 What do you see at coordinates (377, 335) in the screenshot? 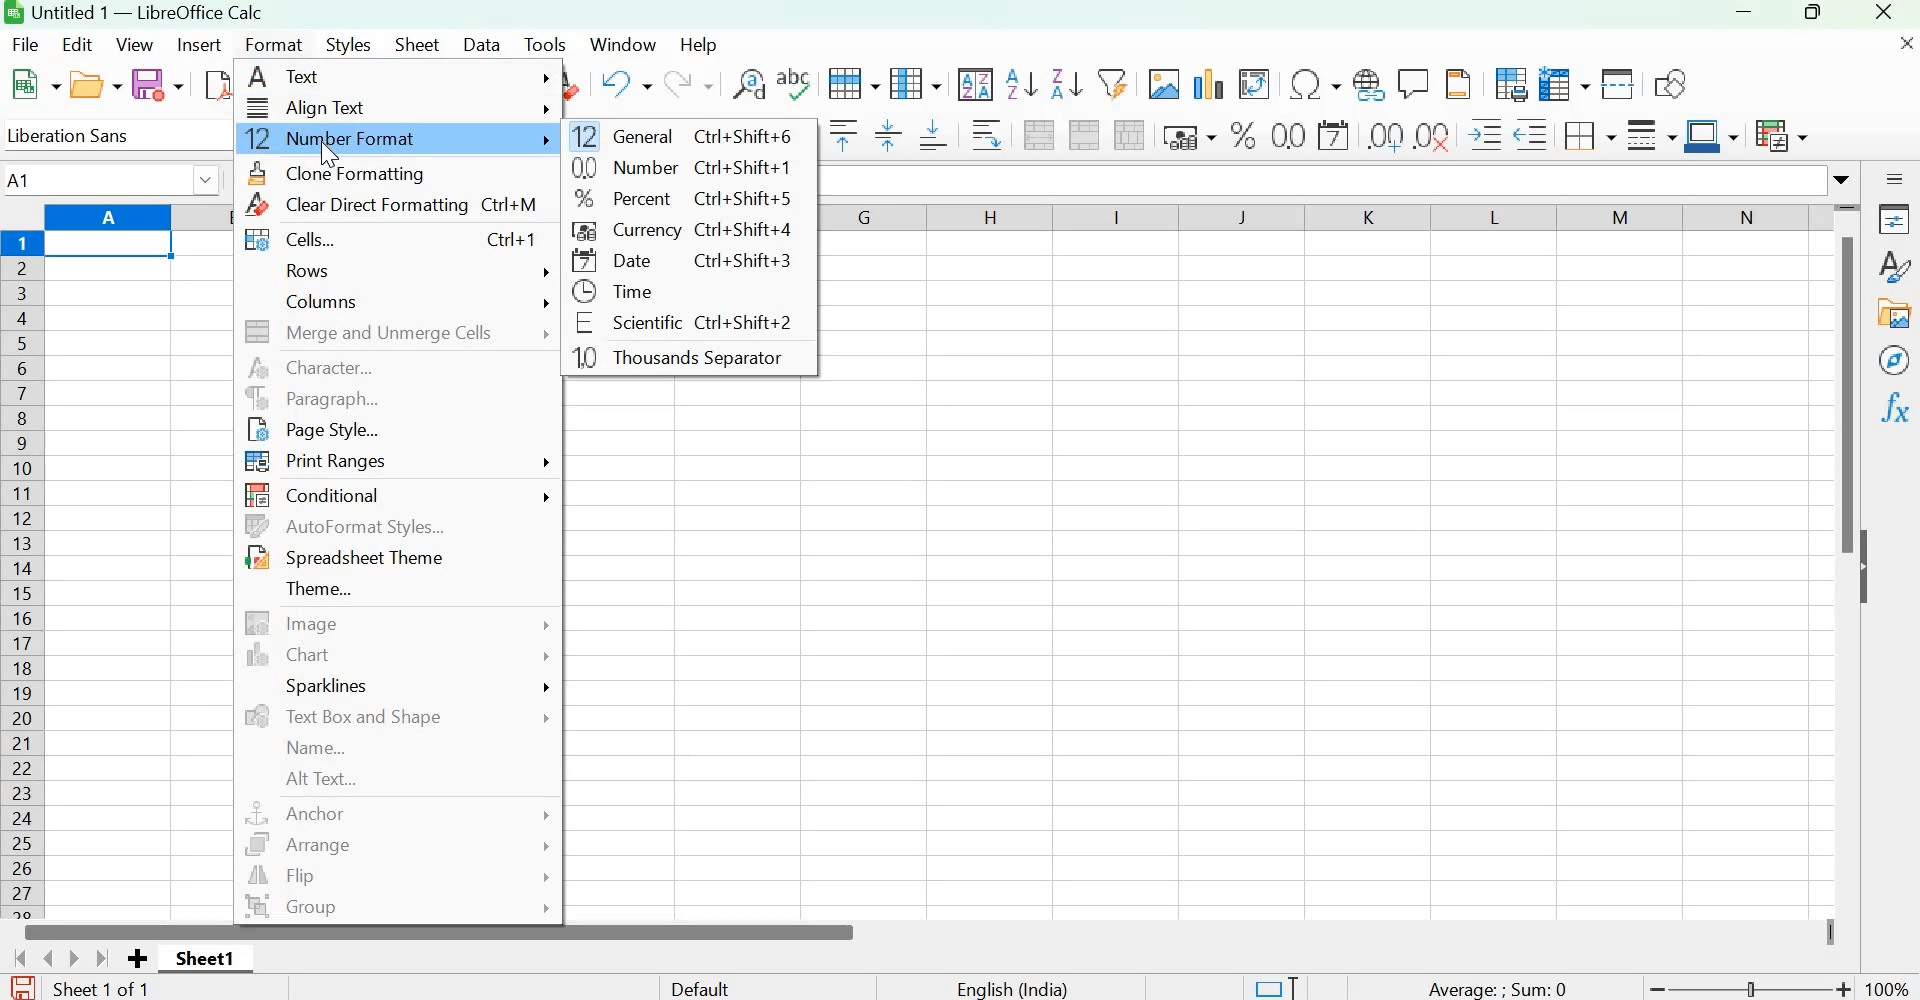
I see `Merge and unmerge cells` at bounding box center [377, 335].